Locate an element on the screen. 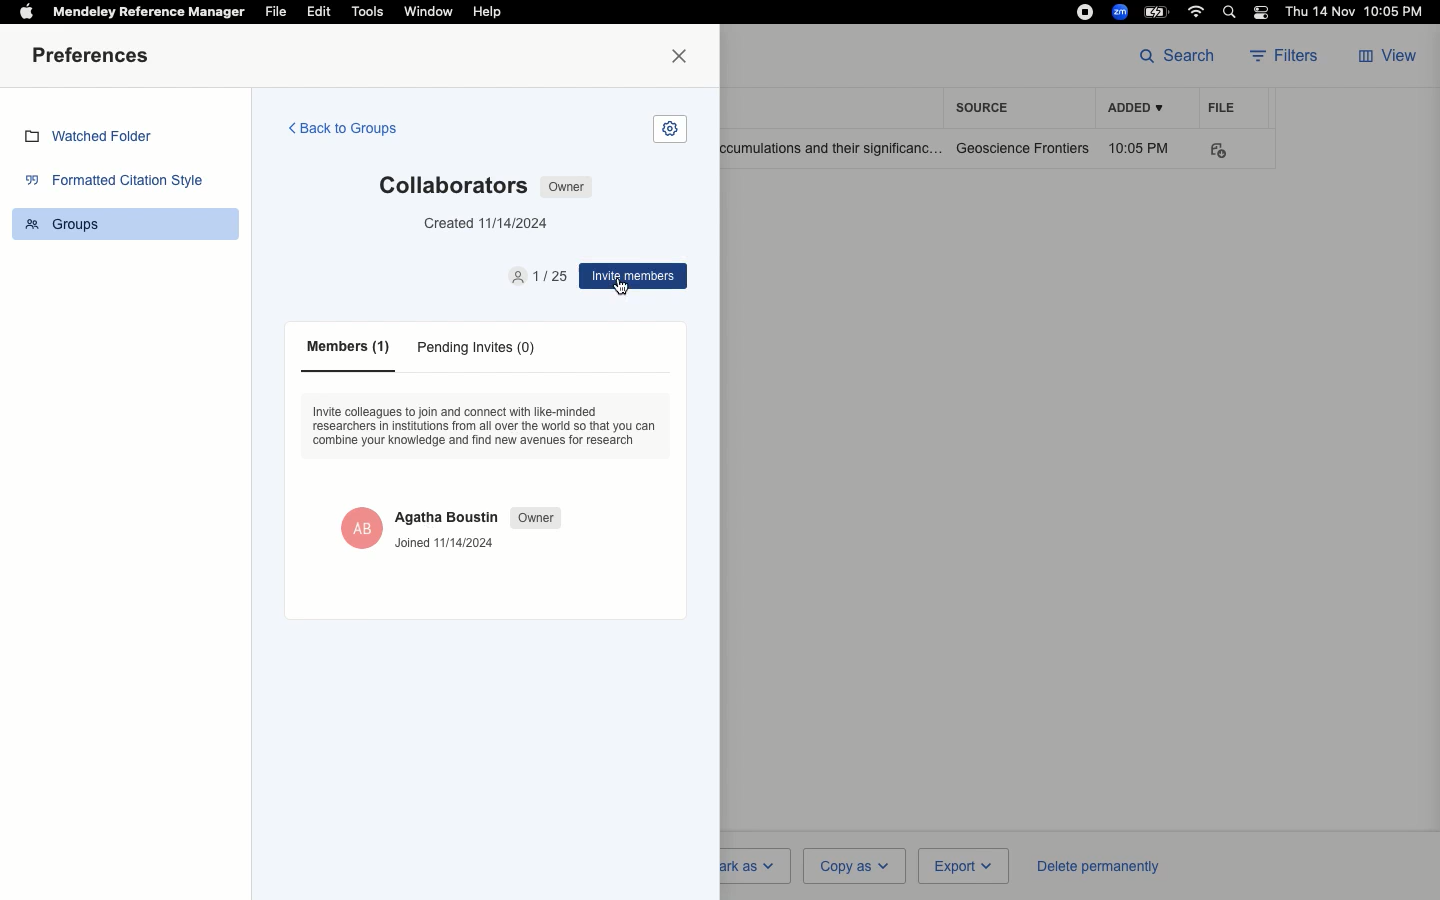 The width and height of the screenshot is (1440, 900). cursor is located at coordinates (622, 289).